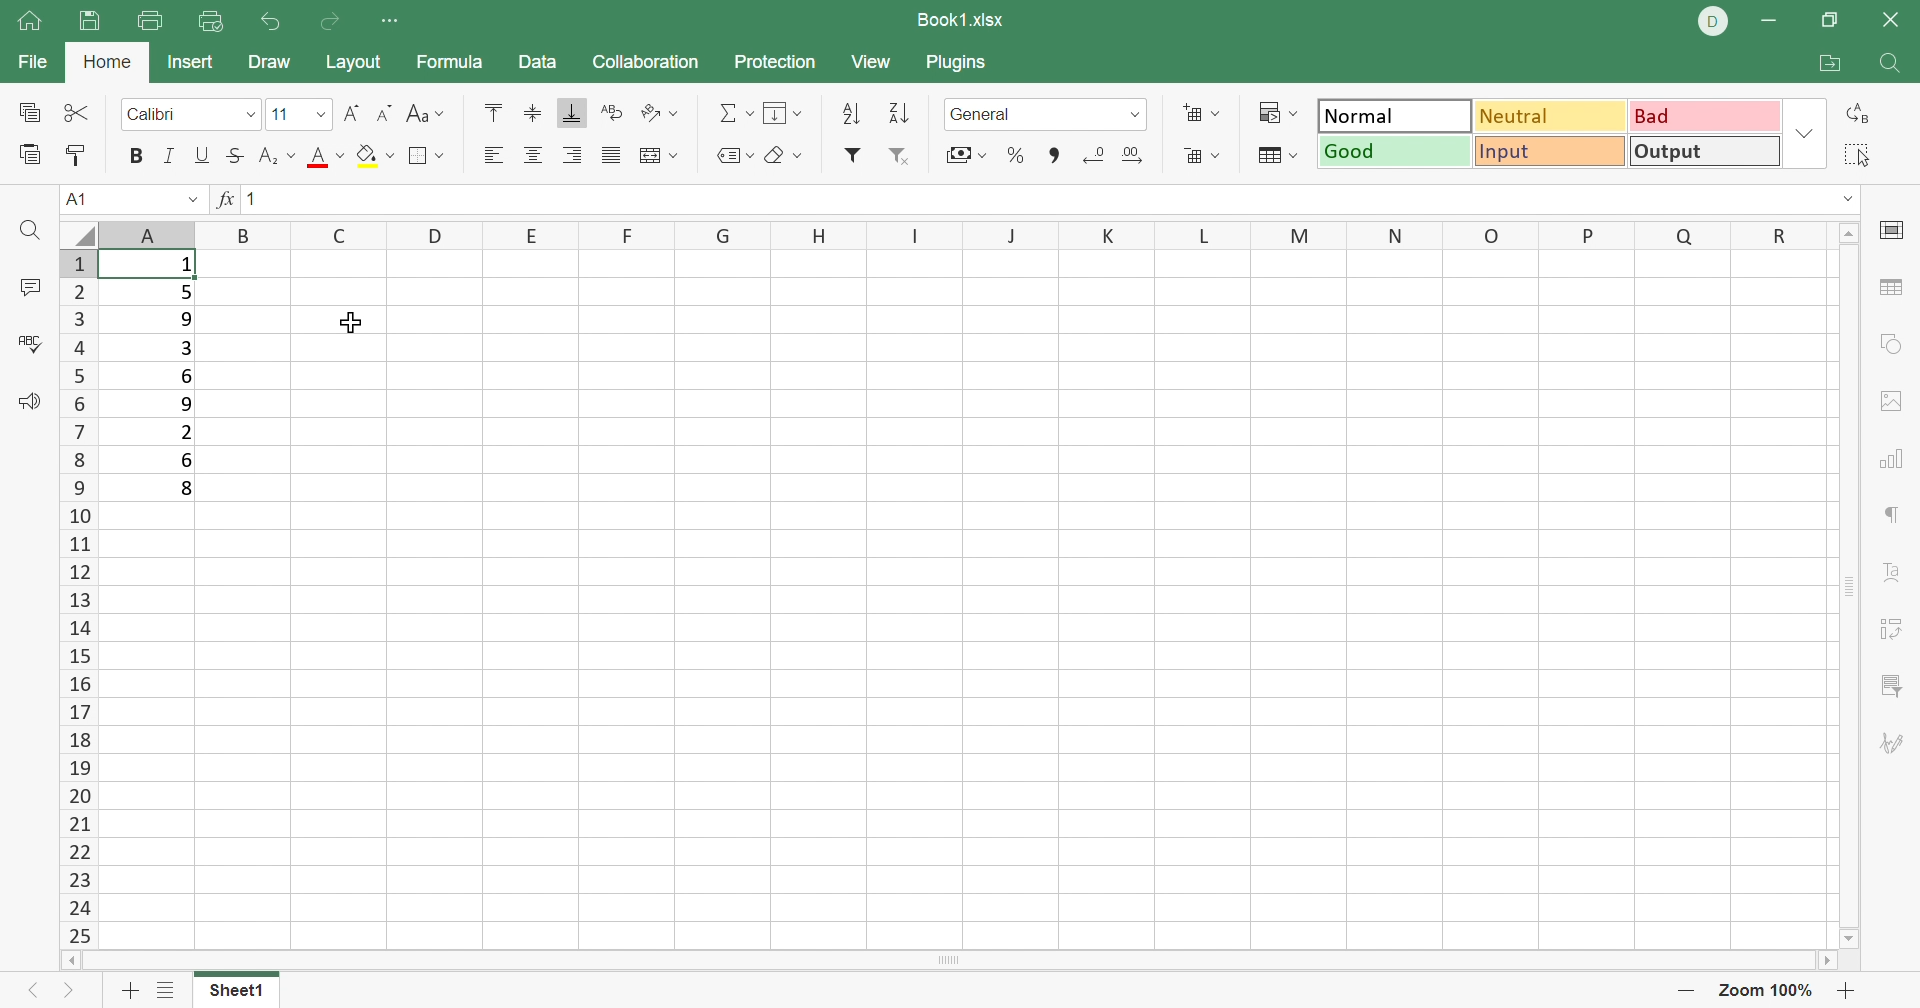 Image resolution: width=1920 pixels, height=1008 pixels. What do you see at coordinates (250, 114) in the screenshot?
I see `Drop Down` at bounding box center [250, 114].